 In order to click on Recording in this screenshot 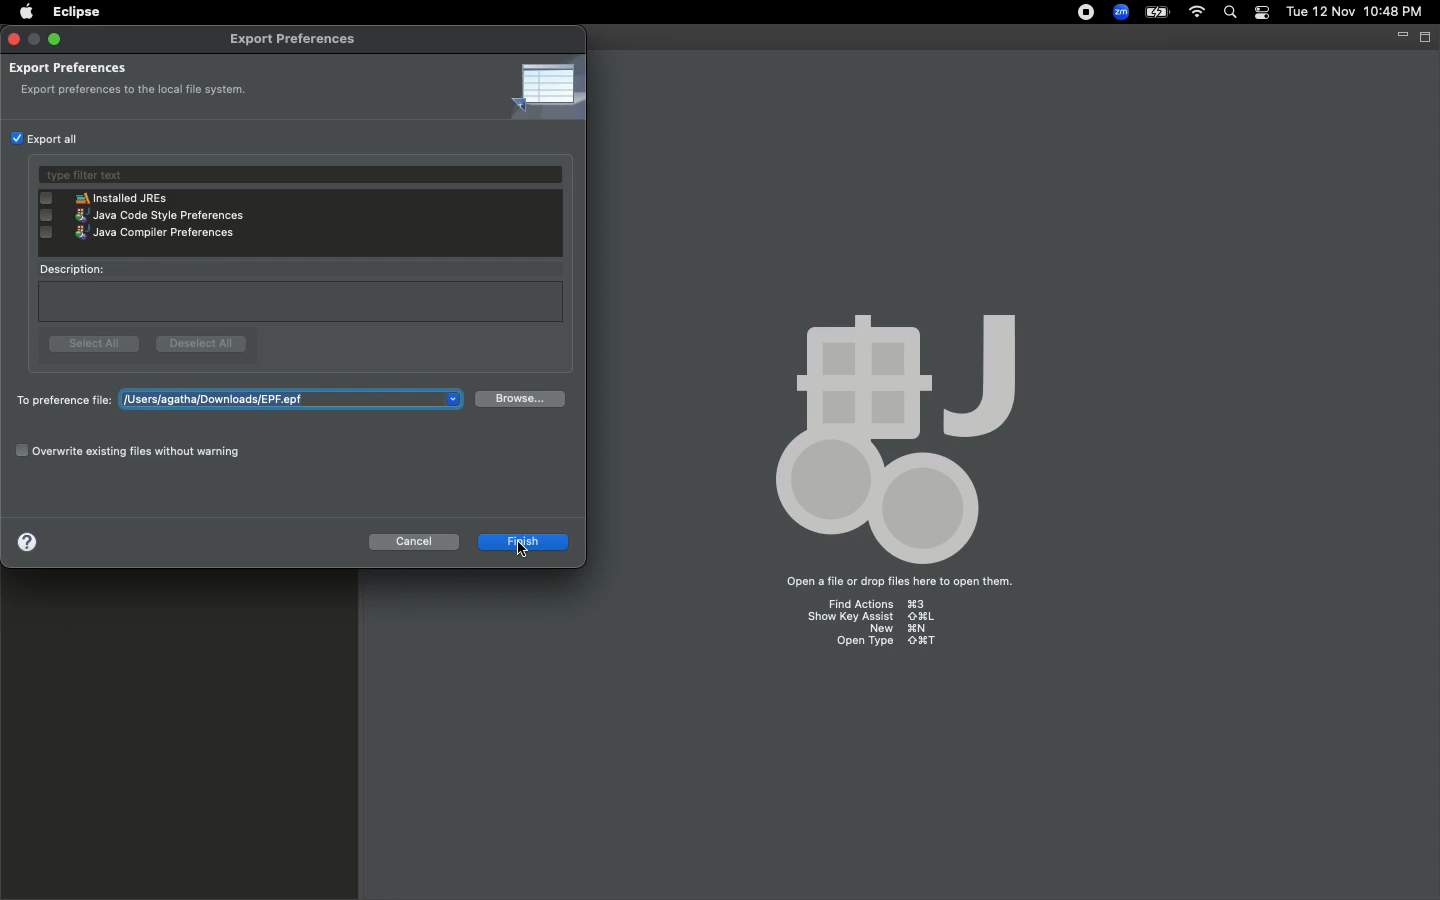, I will do `click(1088, 14)`.